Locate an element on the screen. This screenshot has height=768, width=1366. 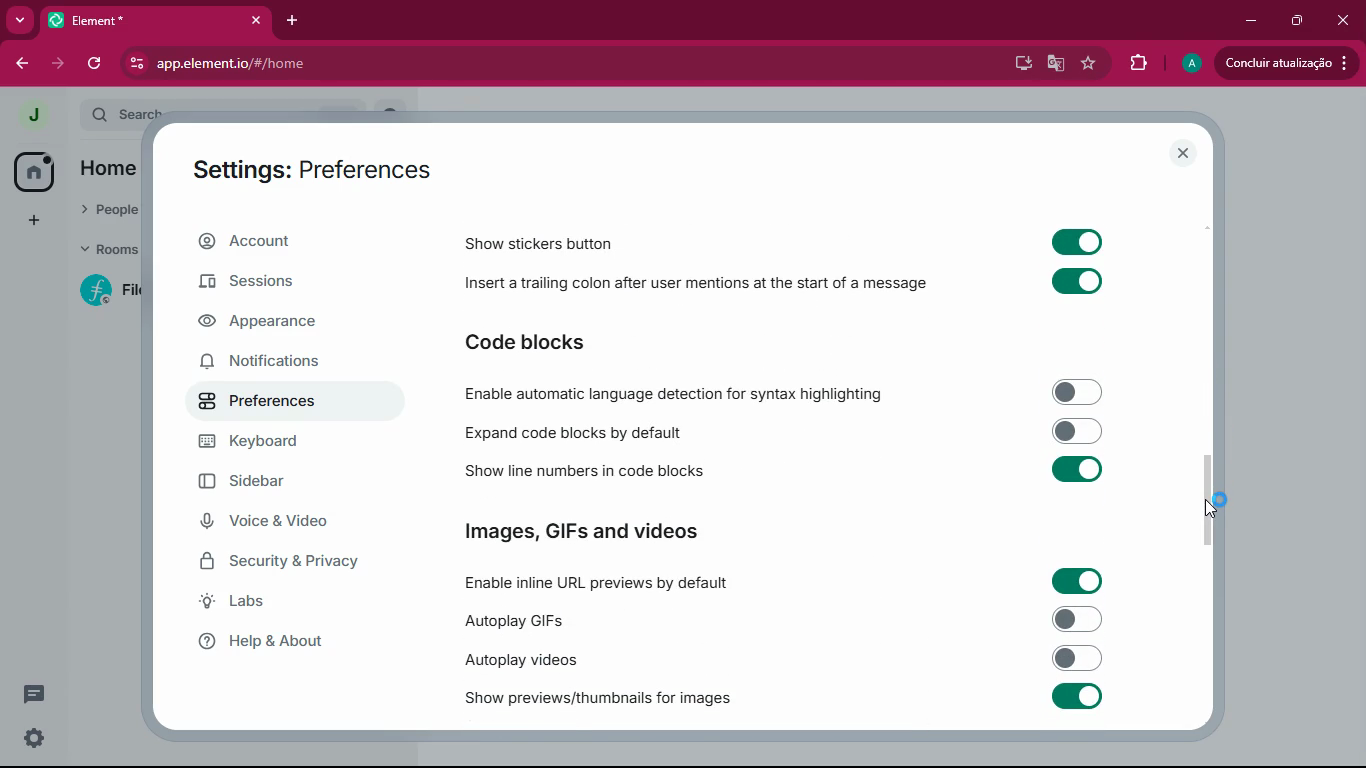
Labs is located at coordinates (282, 601).